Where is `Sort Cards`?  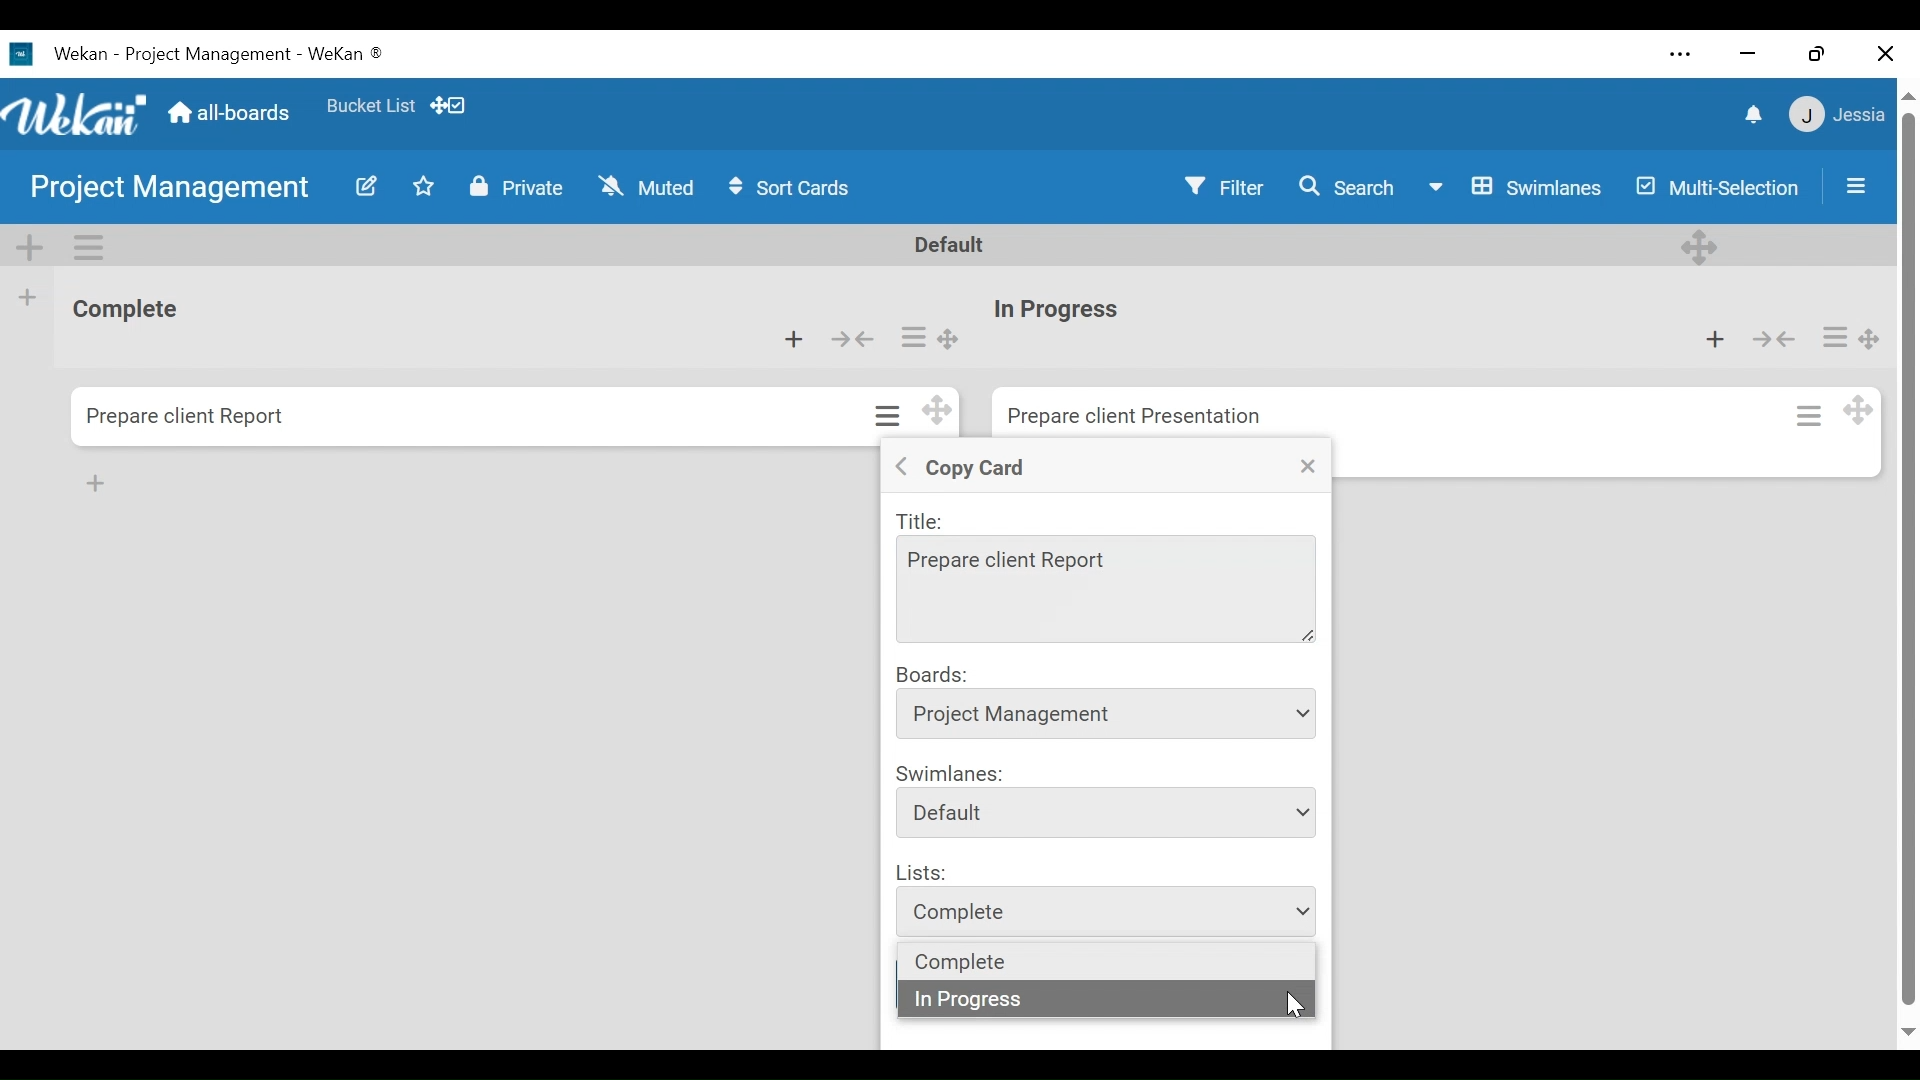
Sort Cards is located at coordinates (789, 187).